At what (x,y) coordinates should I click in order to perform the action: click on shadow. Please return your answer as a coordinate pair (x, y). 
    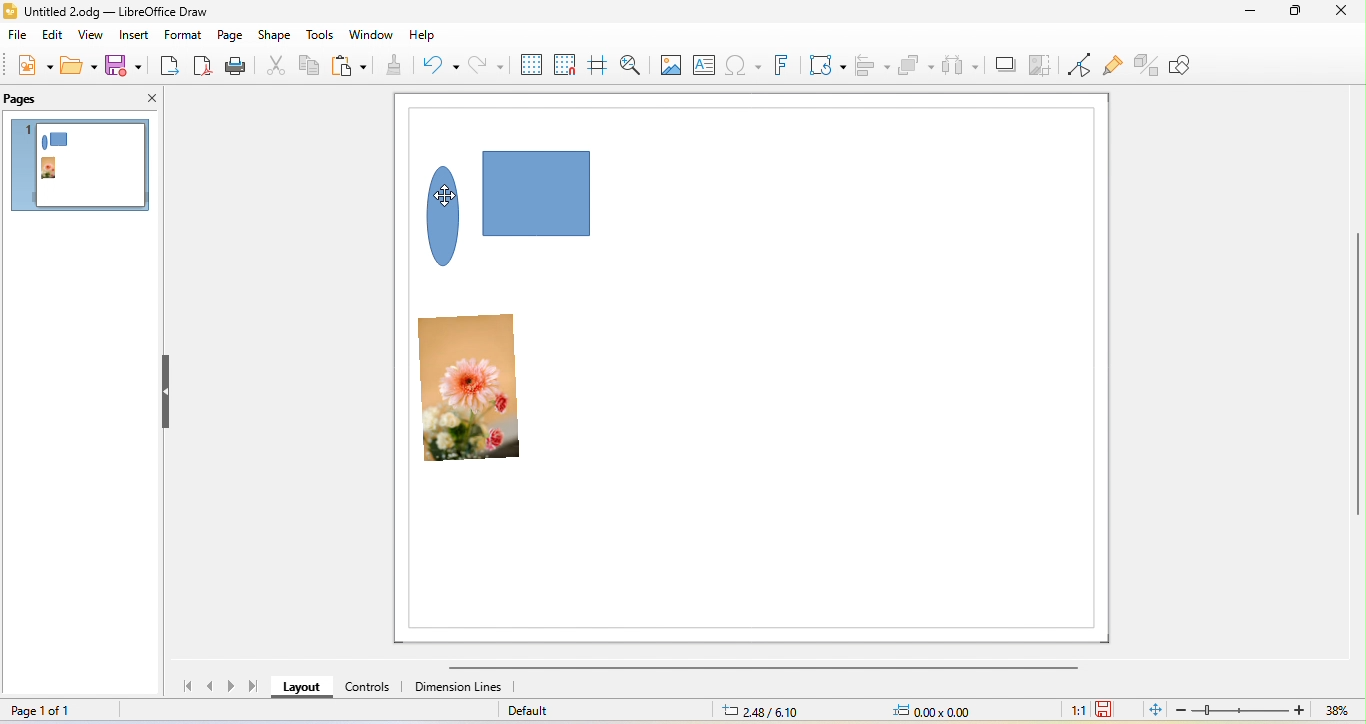
    Looking at the image, I should click on (1004, 58).